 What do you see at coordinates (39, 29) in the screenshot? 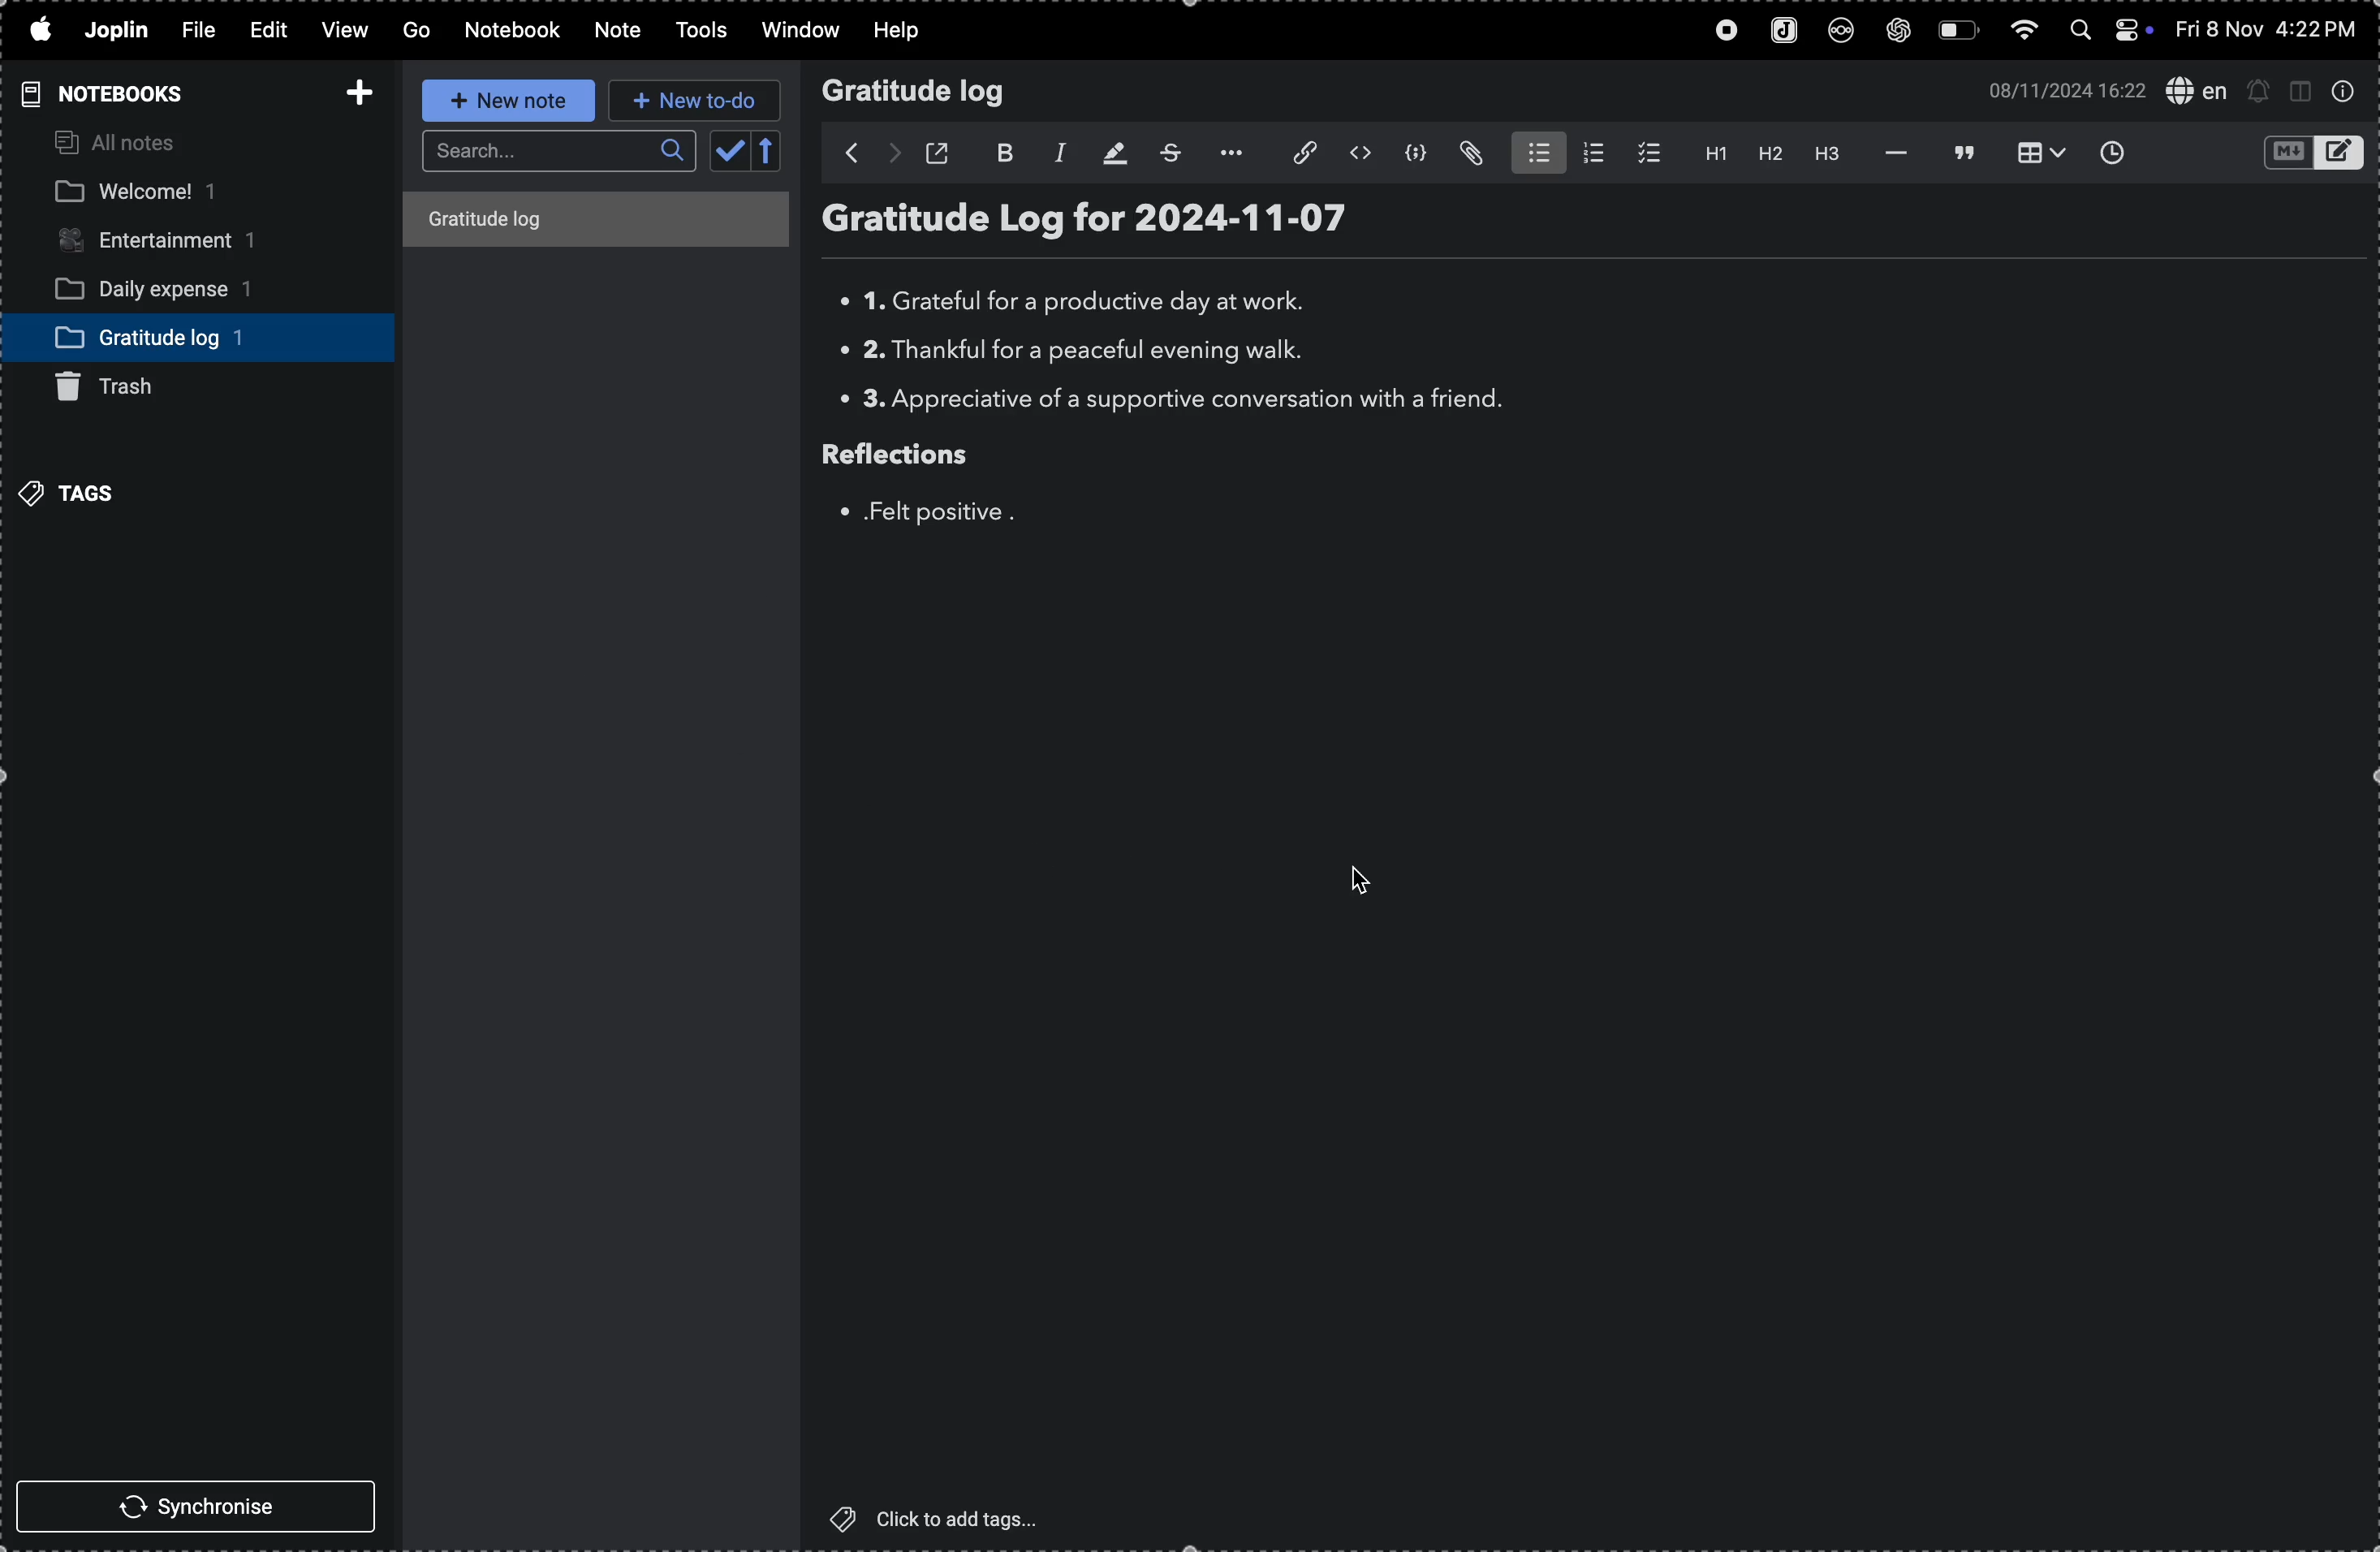
I see `apple menu` at bounding box center [39, 29].